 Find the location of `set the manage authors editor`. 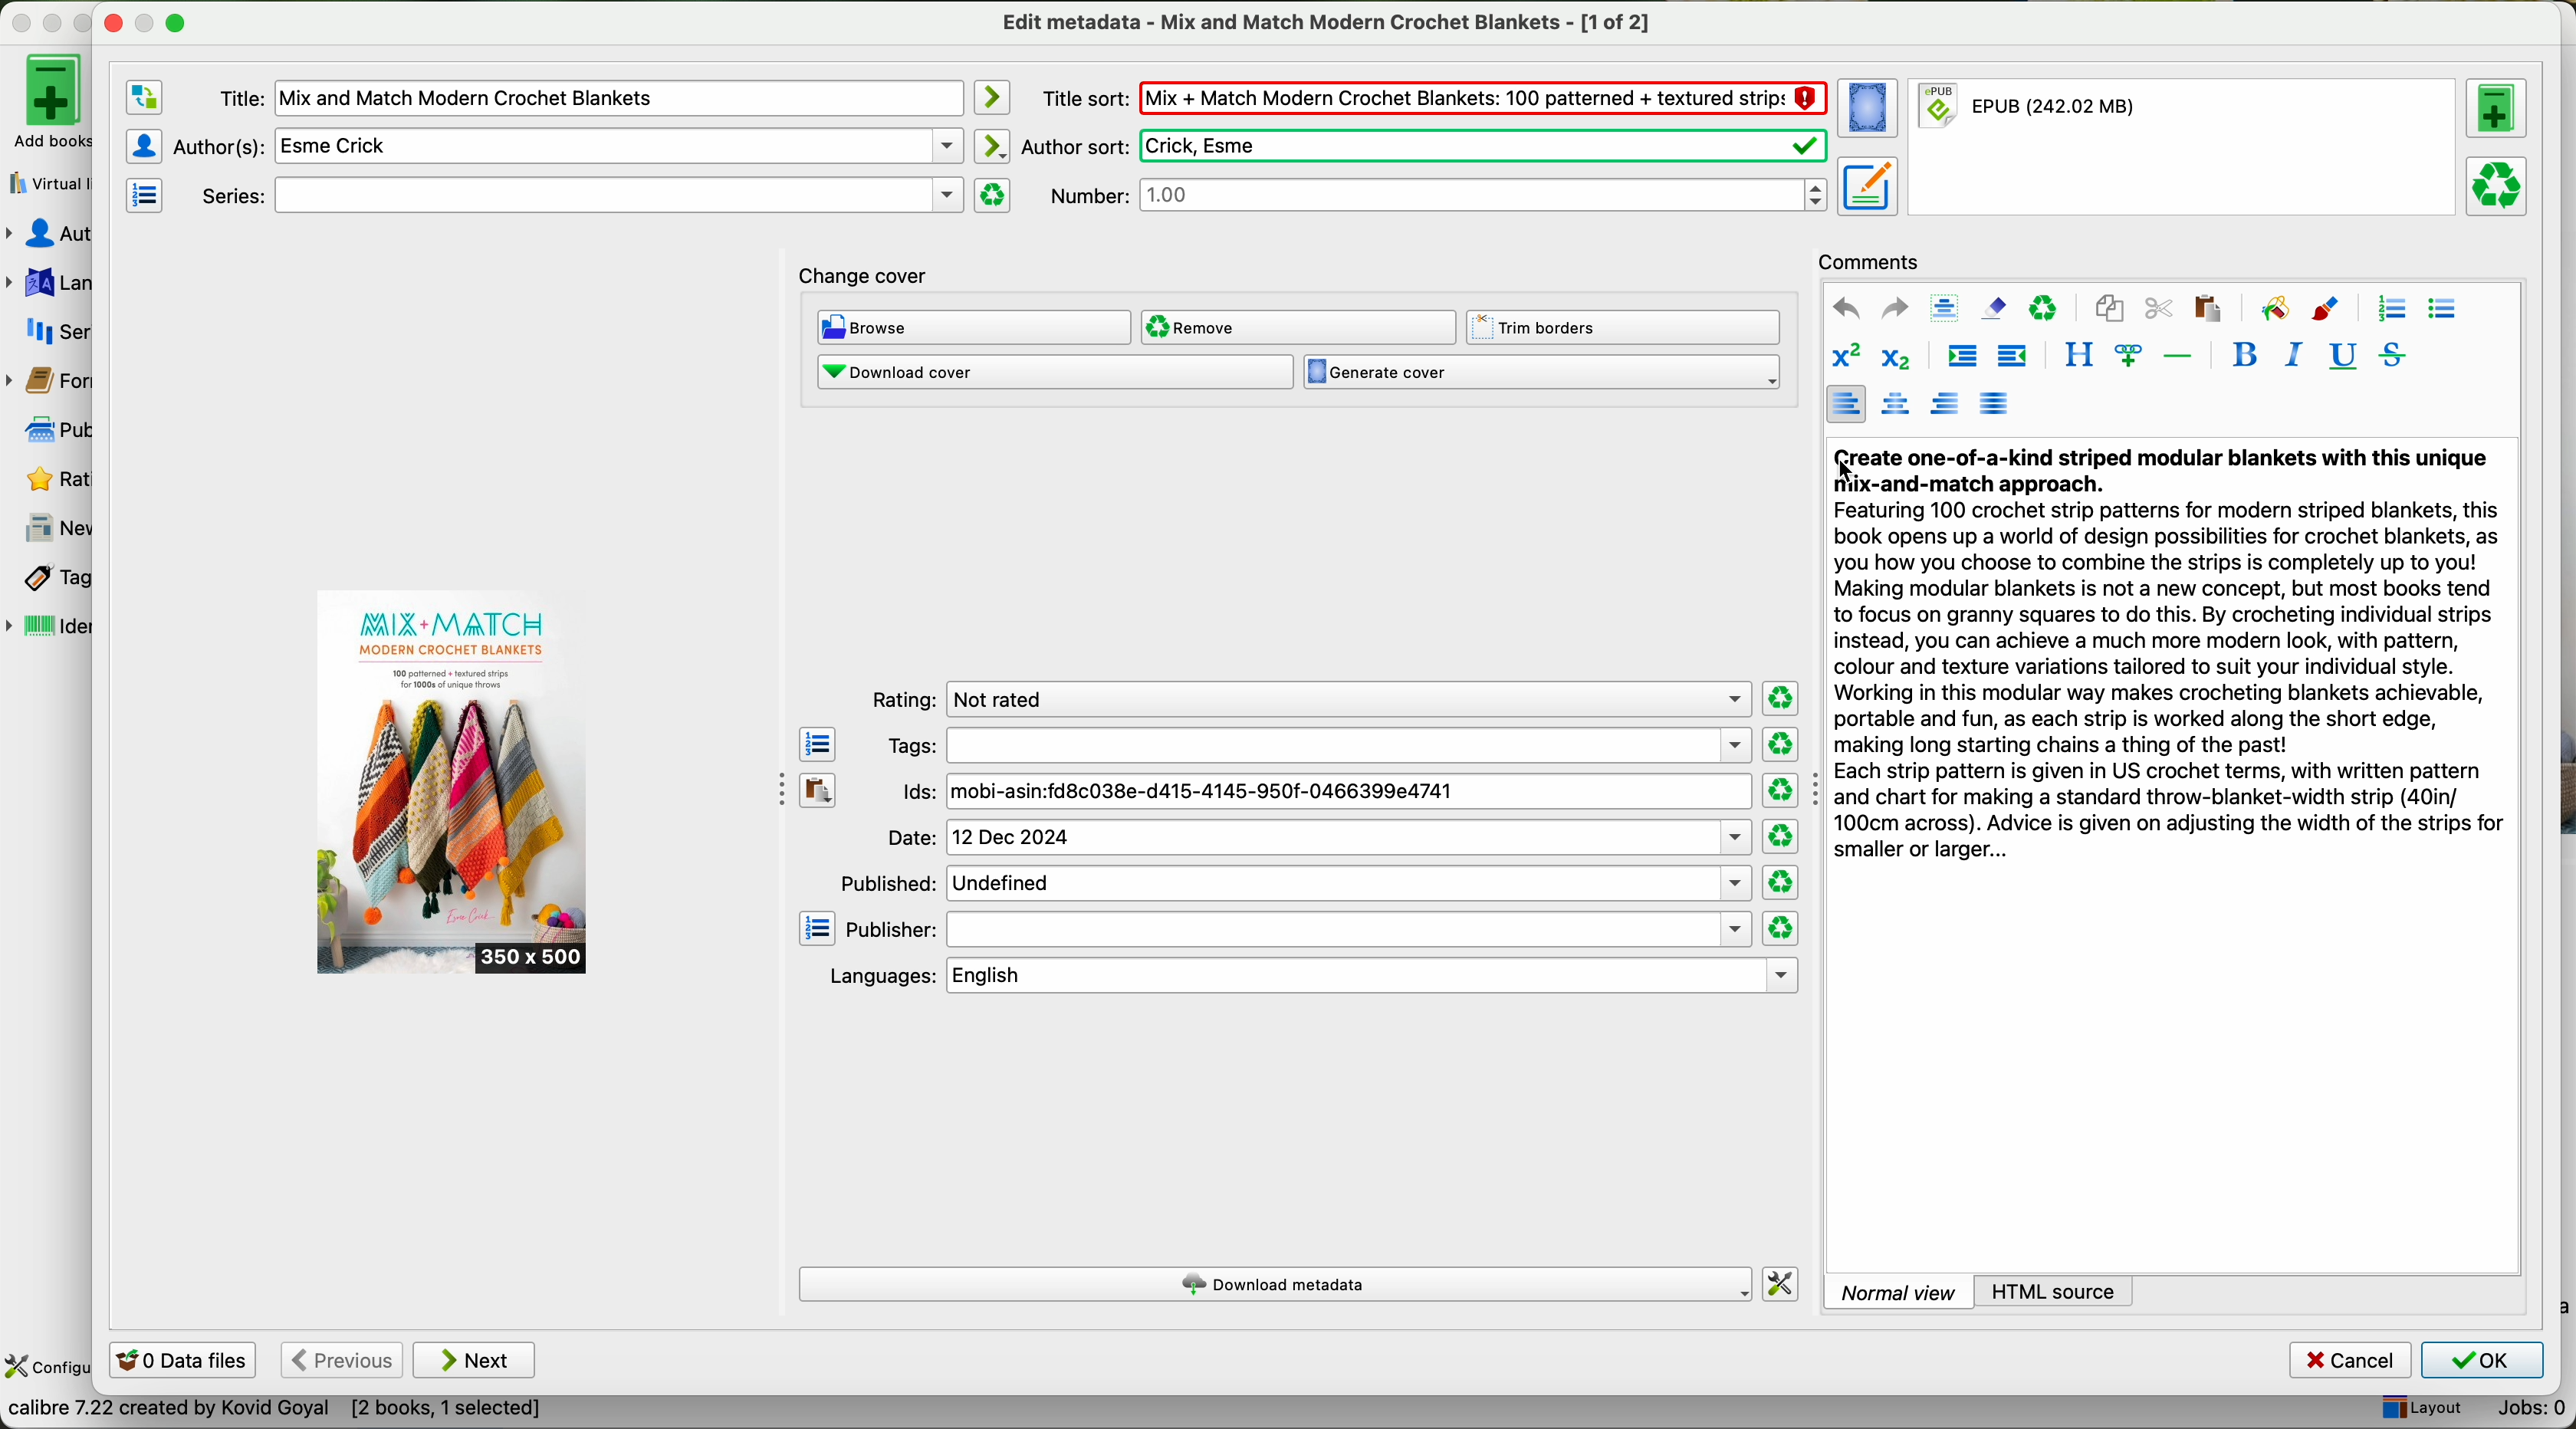

set the manage authors editor is located at coordinates (142, 146).